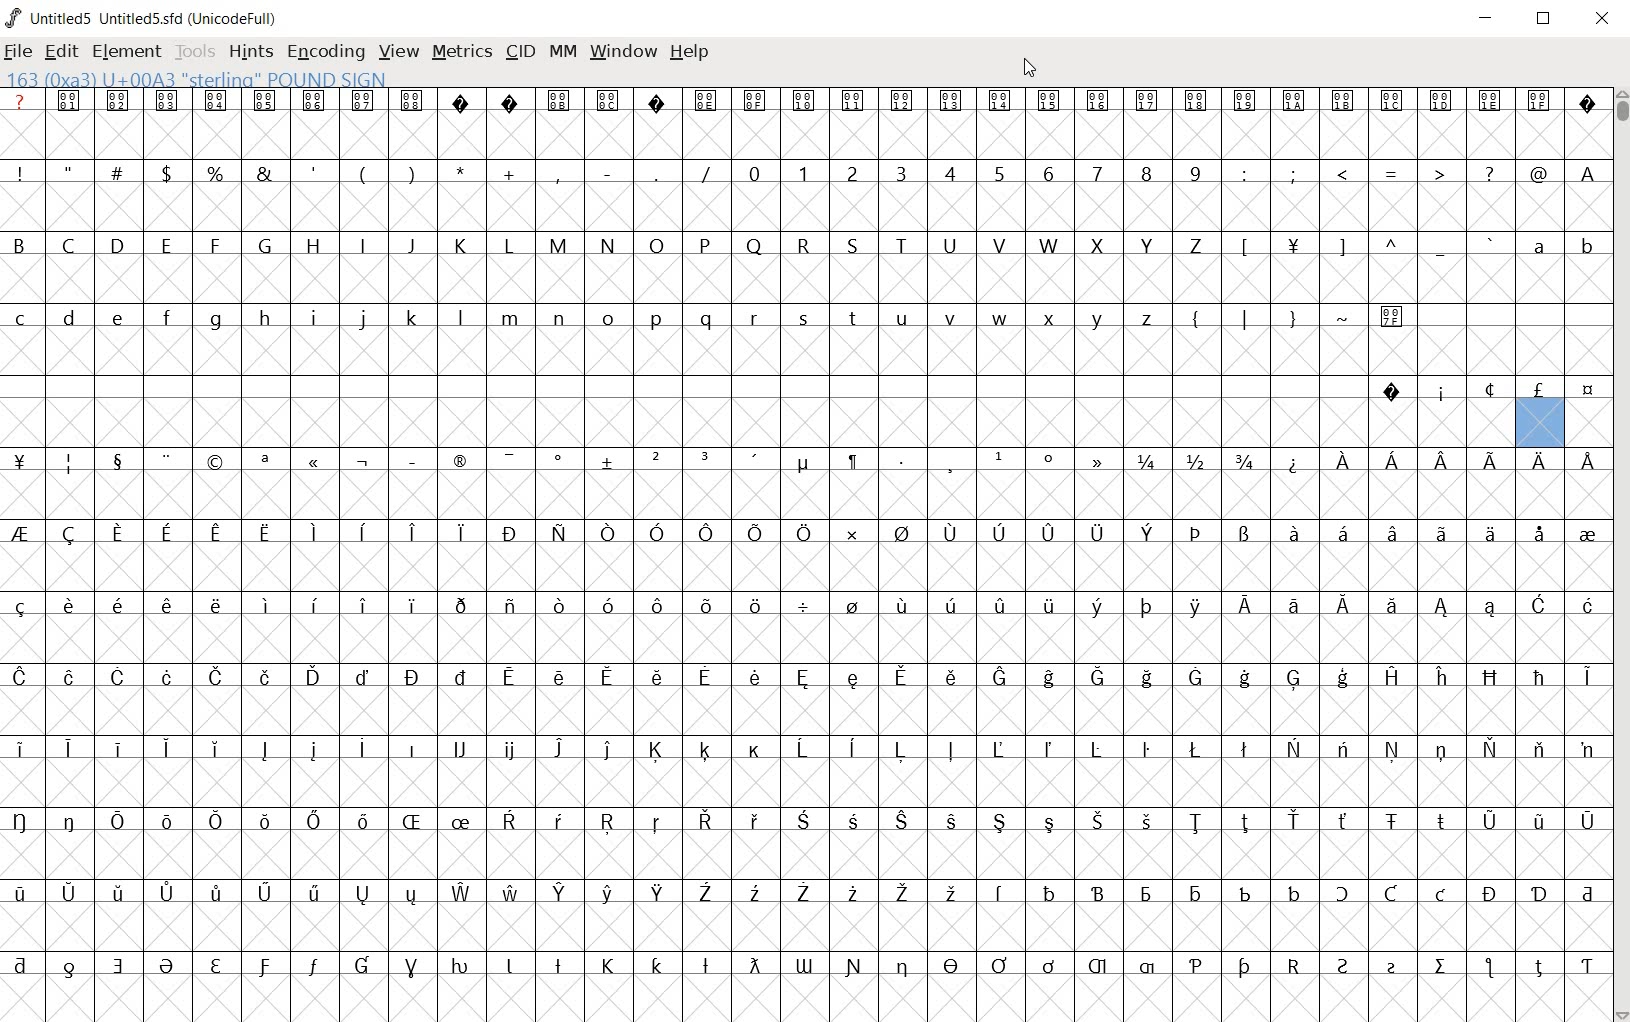 The height and width of the screenshot is (1022, 1630). I want to click on Symbol, so click(1490, 969).